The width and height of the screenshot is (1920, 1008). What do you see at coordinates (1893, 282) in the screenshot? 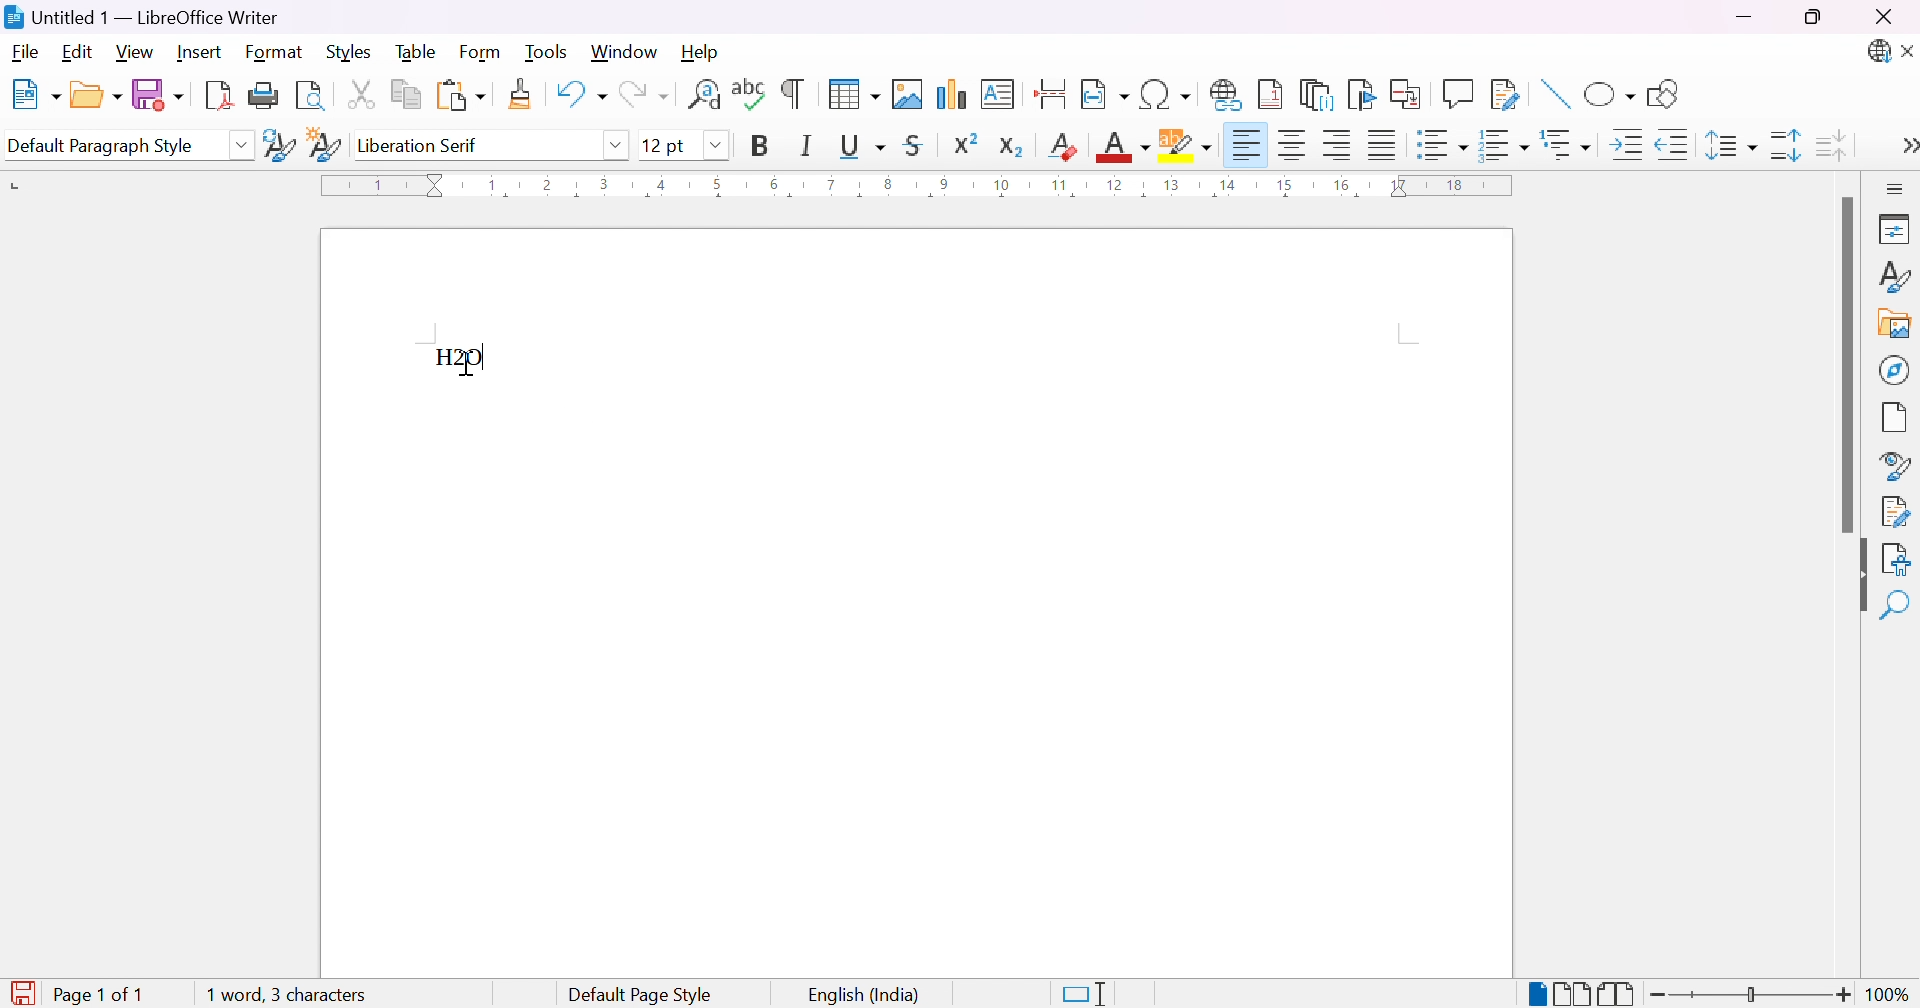
I see `Styles` at bounding box center [1893, 282].